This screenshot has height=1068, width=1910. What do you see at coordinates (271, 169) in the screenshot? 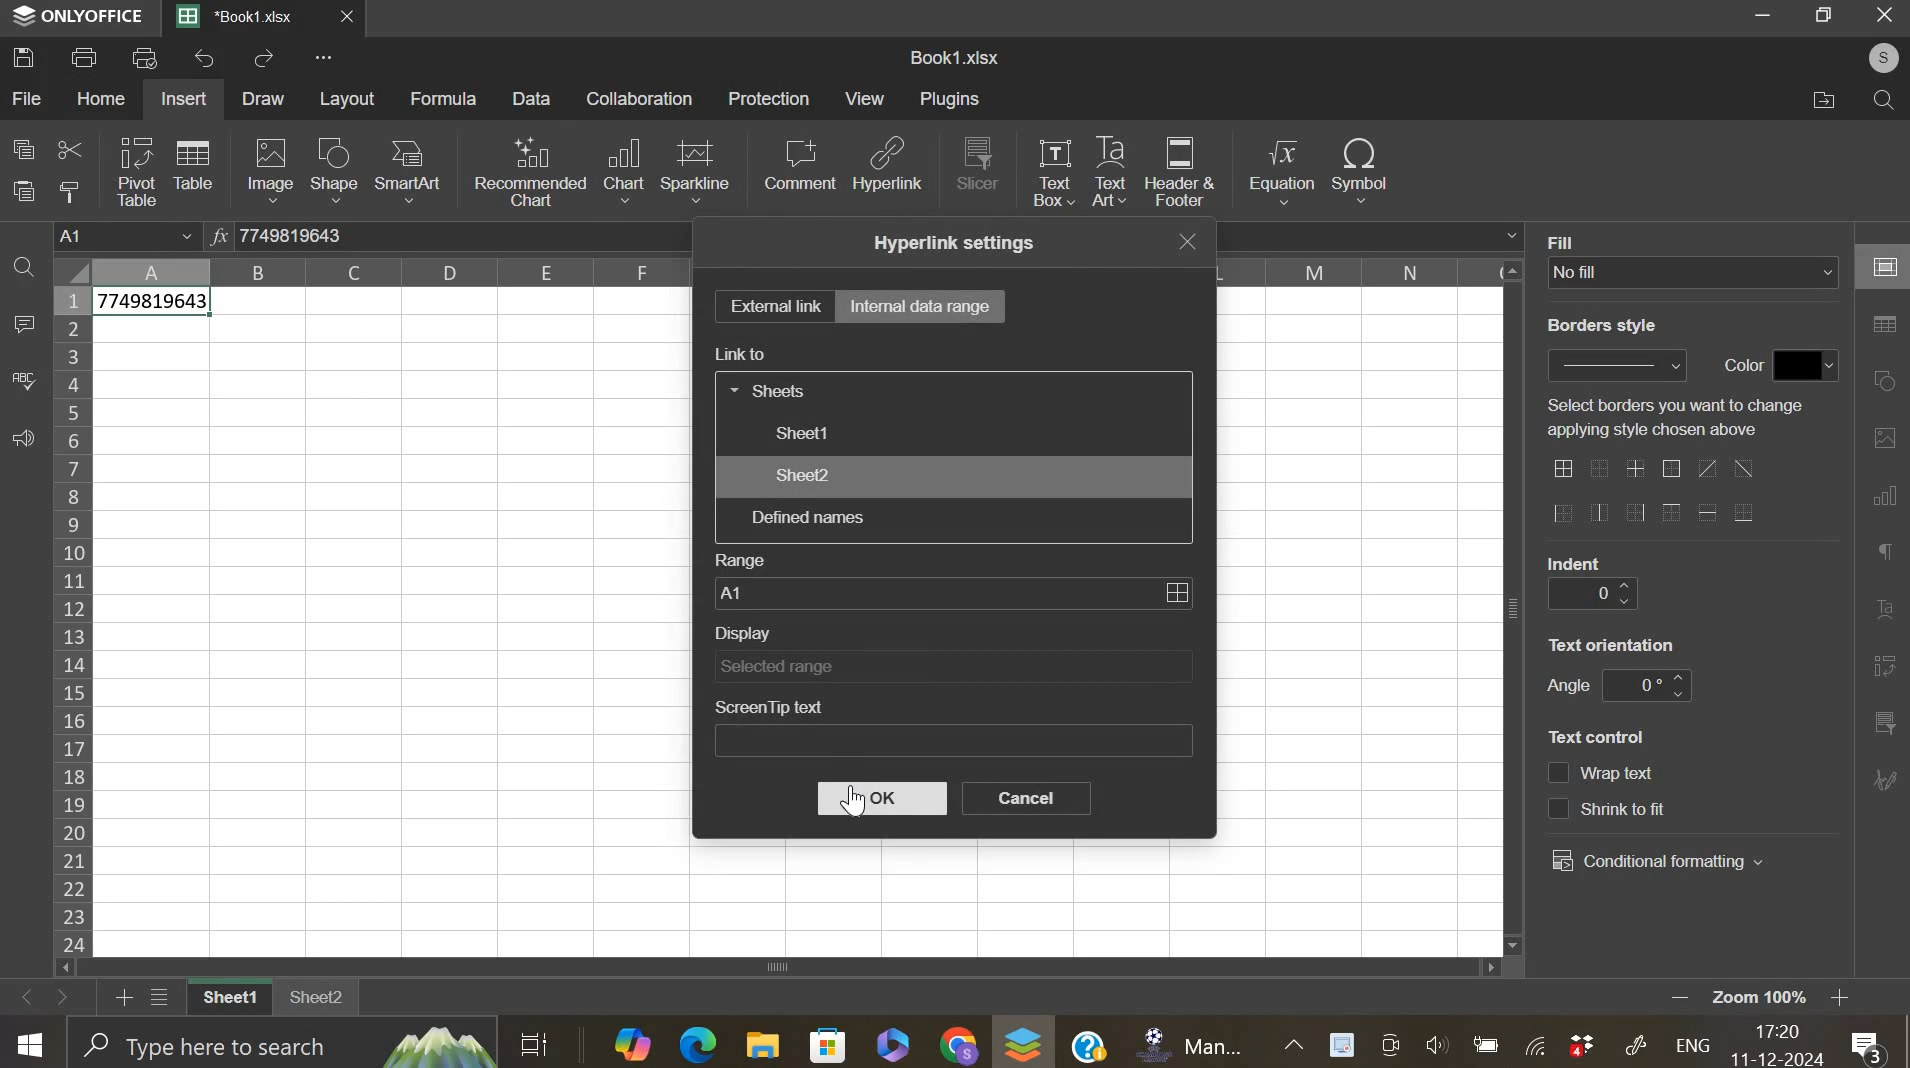
I see `image` at bounding box center [271, 169].